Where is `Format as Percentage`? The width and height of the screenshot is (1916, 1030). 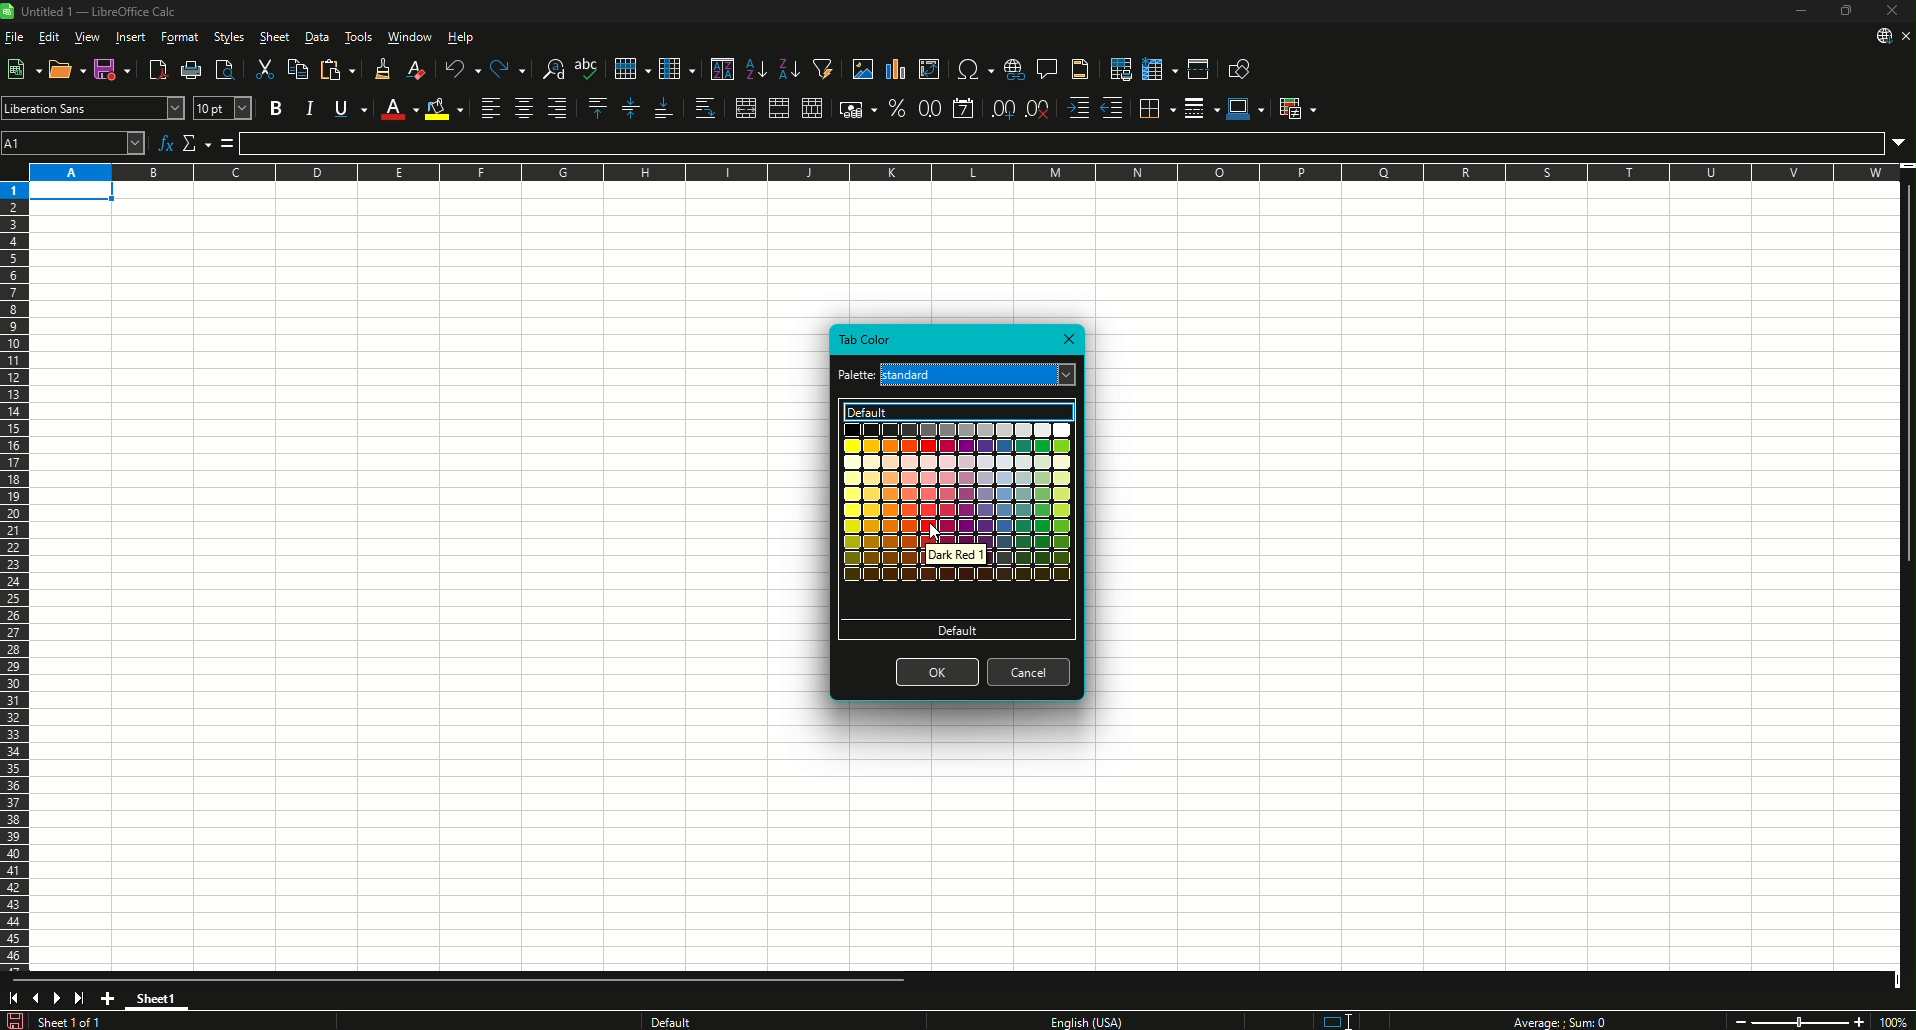
Format as Percentage is located at coordinates (897, 108).